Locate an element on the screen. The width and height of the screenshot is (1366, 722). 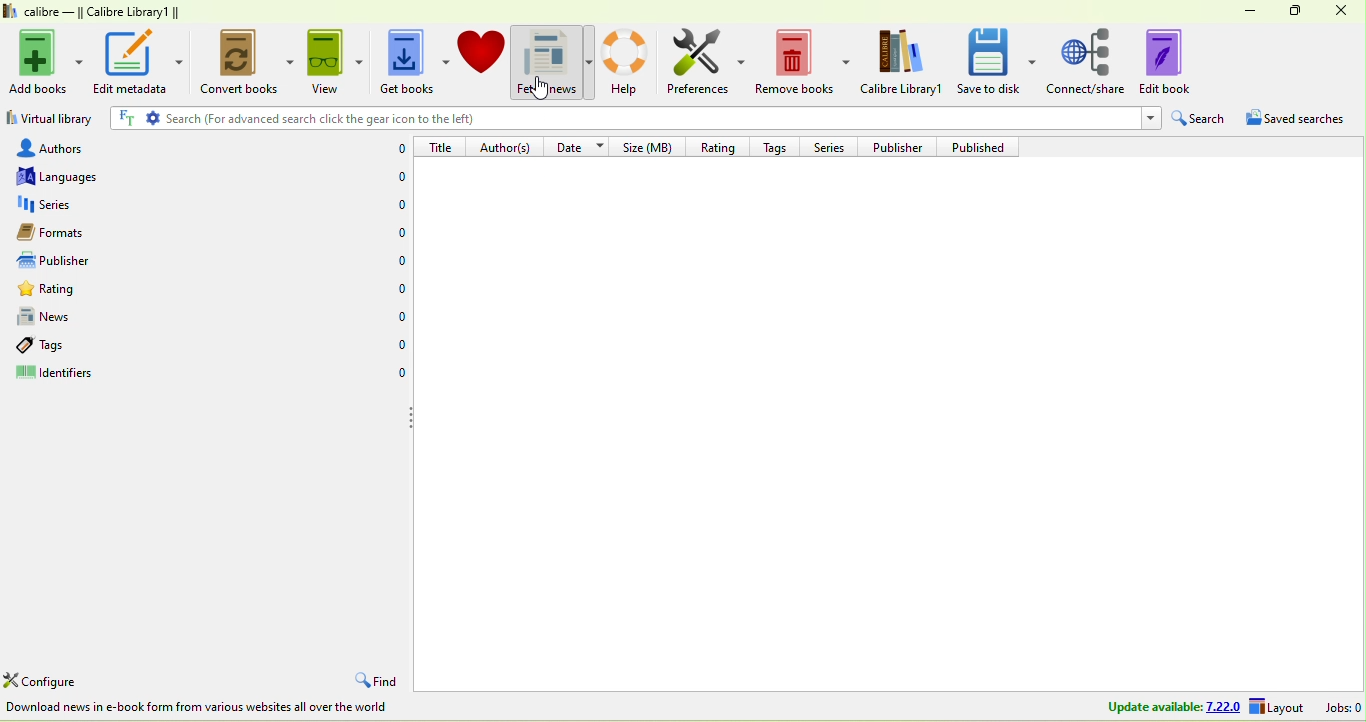
0 is located at coordinates (400, 315).